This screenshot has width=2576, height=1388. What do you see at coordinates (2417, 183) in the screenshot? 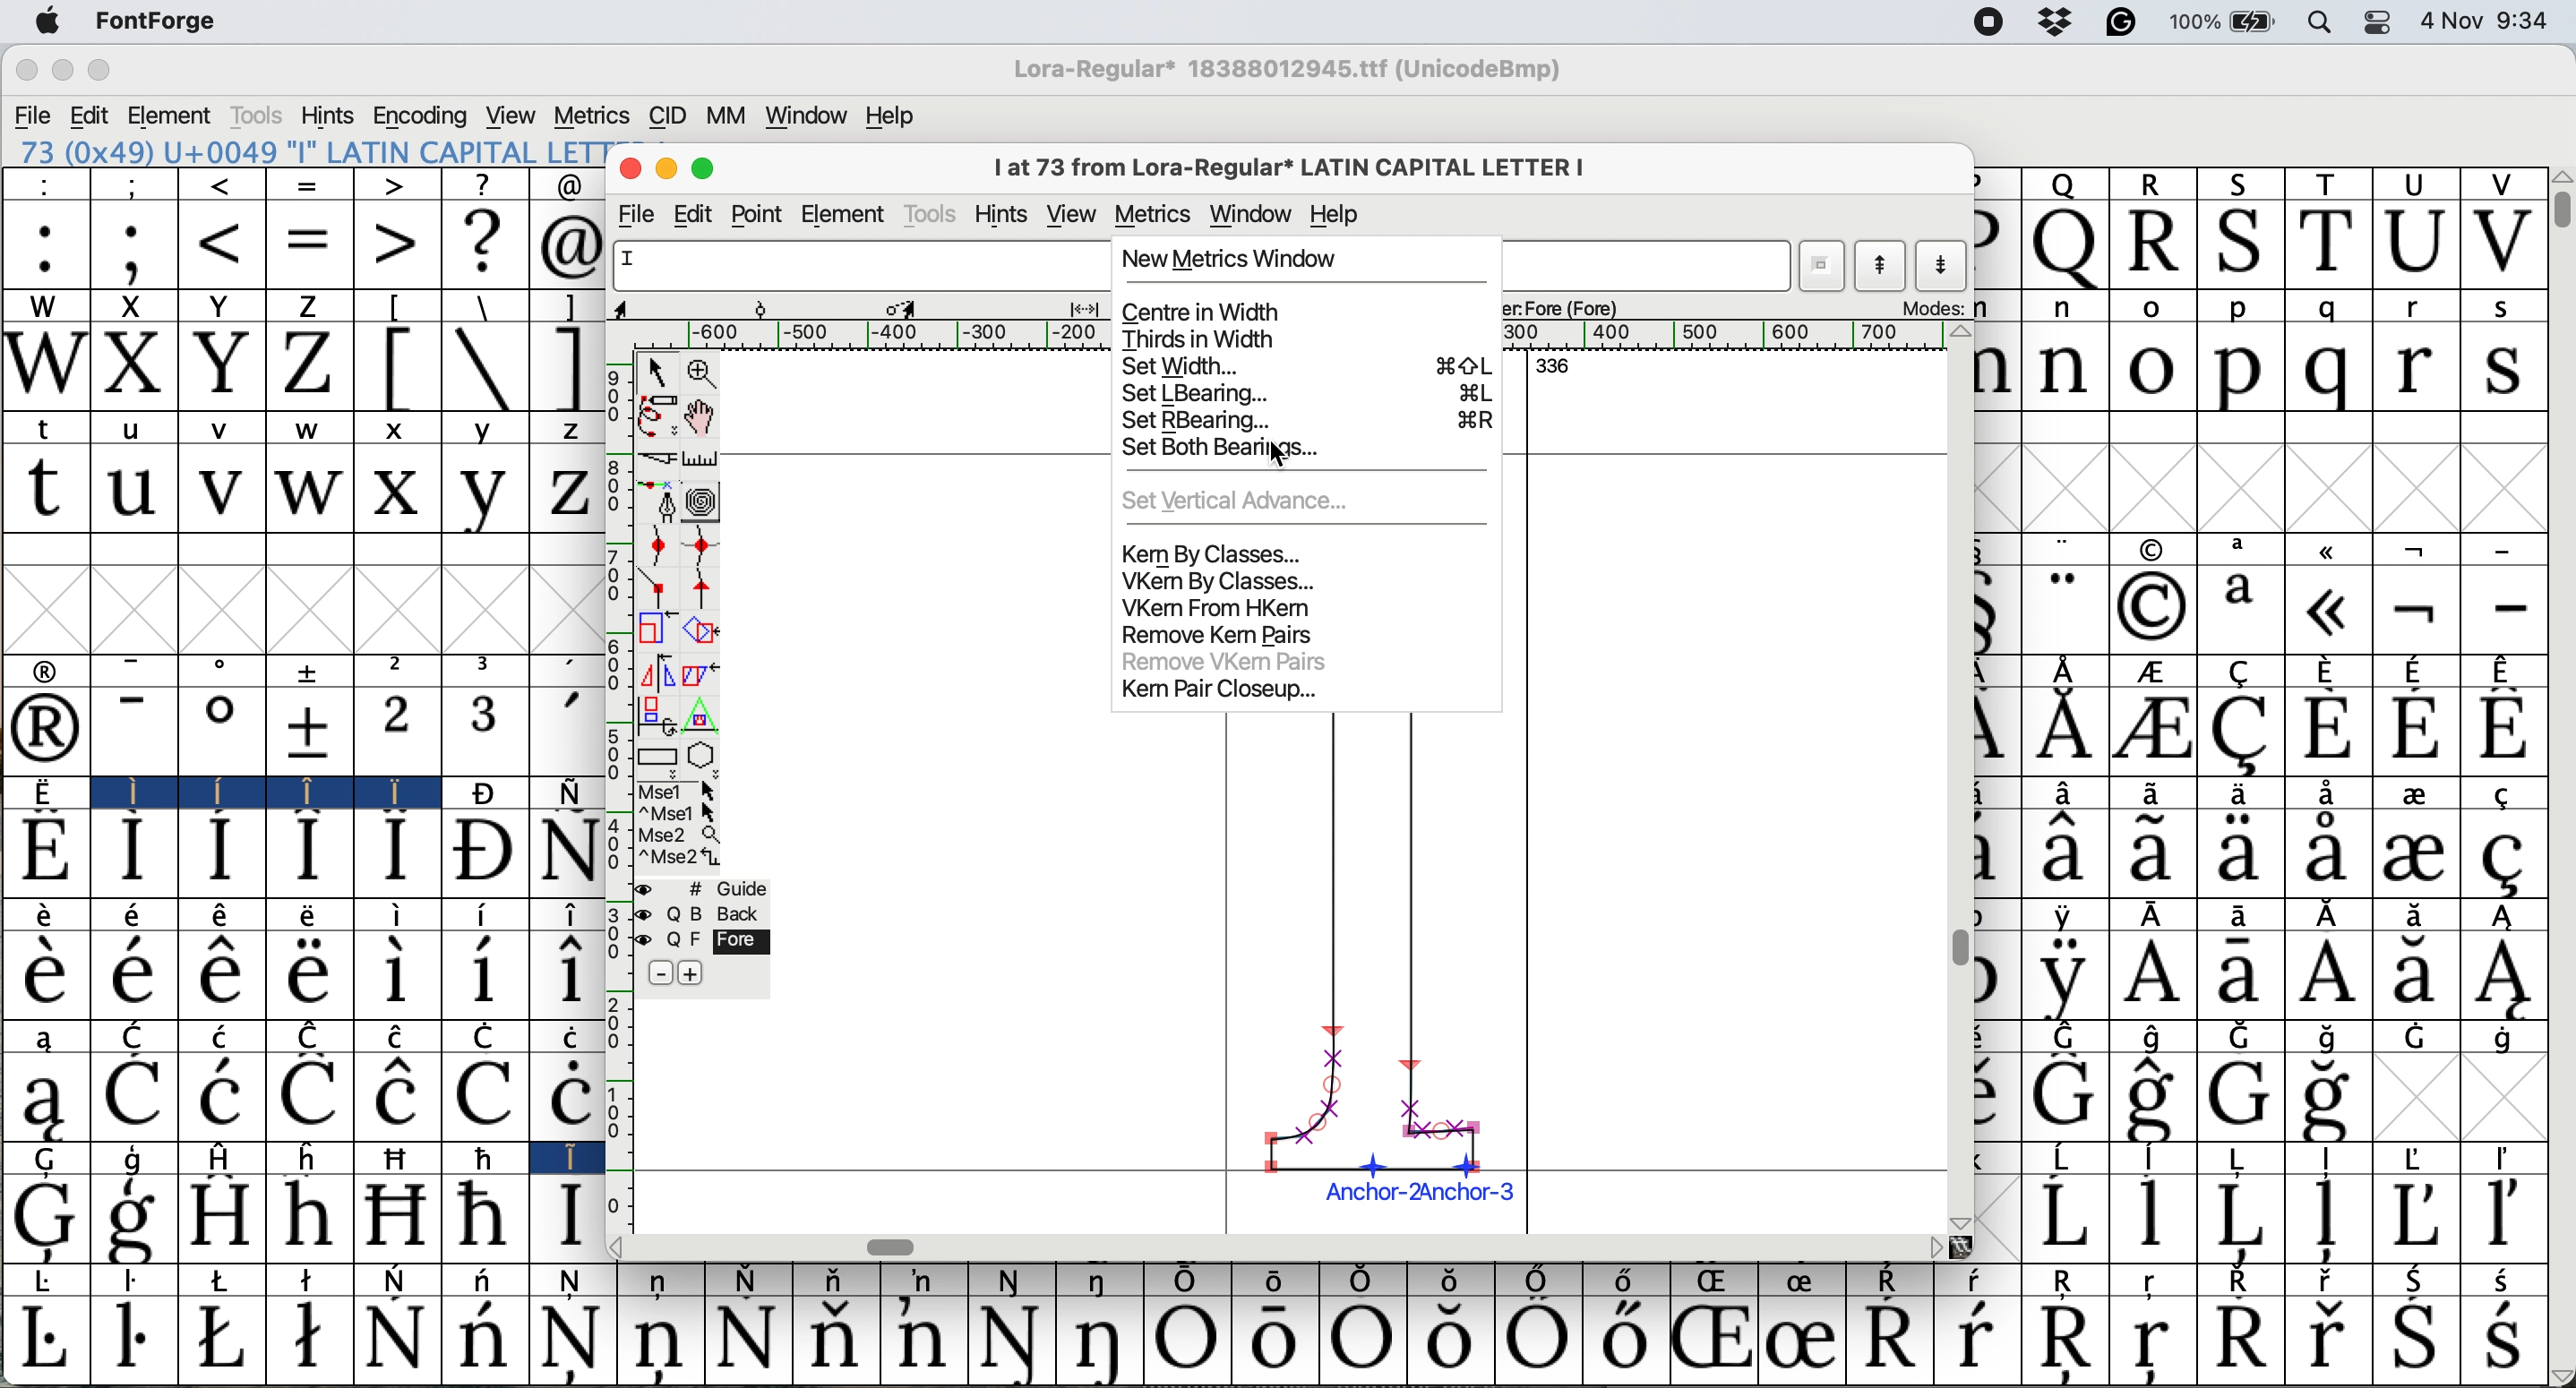
I see `U` at bounding box center [2417, 183].